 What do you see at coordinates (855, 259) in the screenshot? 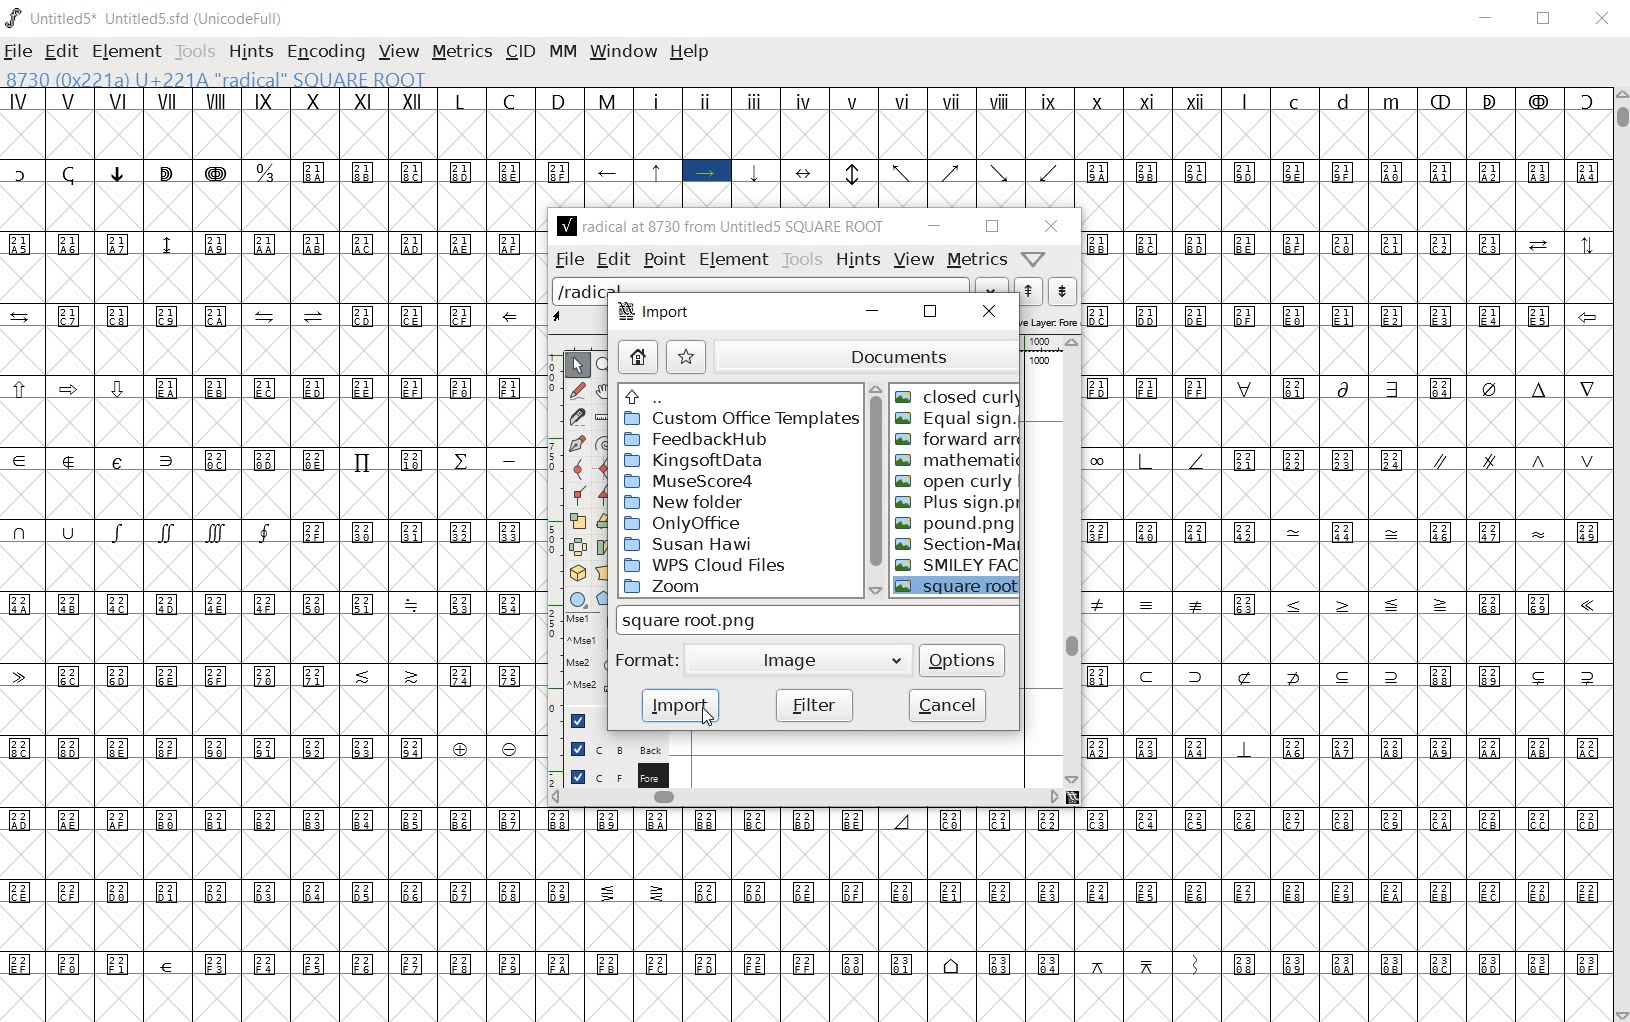
I see `hints` at bounding box center [855, 259].